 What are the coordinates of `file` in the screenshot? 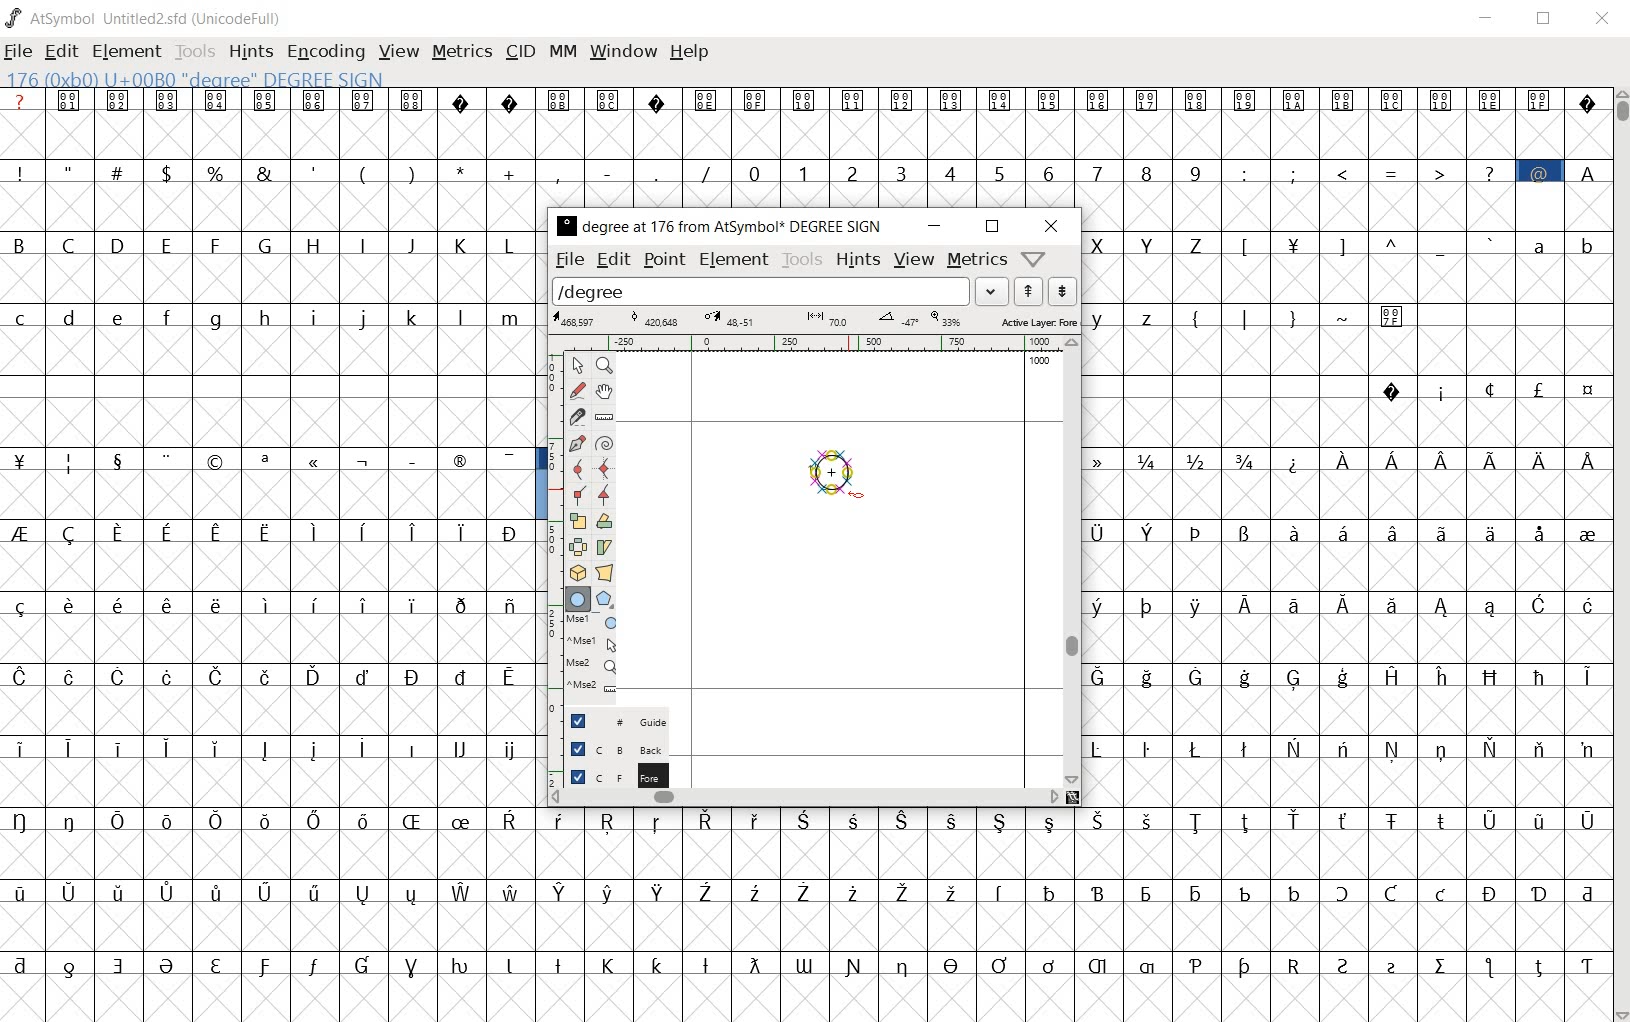 It's located at (570, 261).